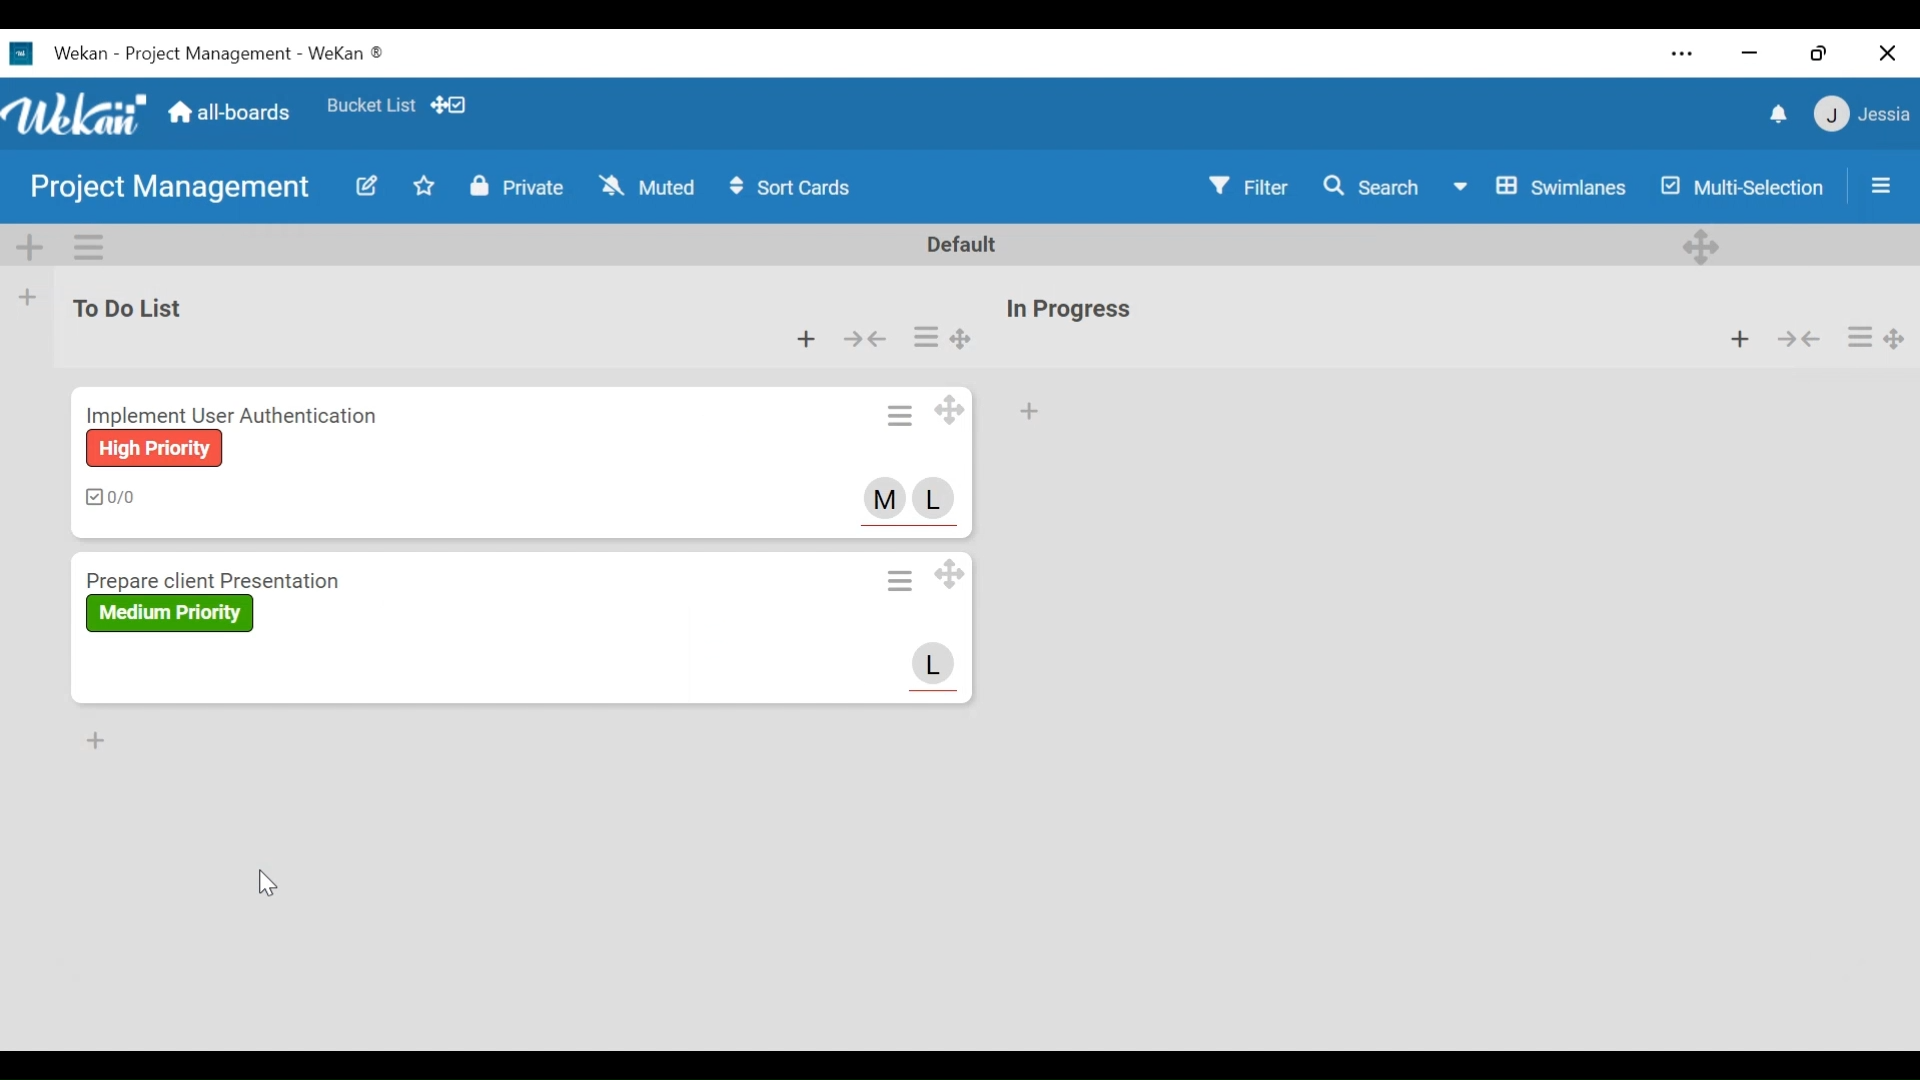 The width and height of the screenshot is (1920, 1080). Describe the element at coordinates (926, 336) in the screenshot. I see `card actions` at that location.